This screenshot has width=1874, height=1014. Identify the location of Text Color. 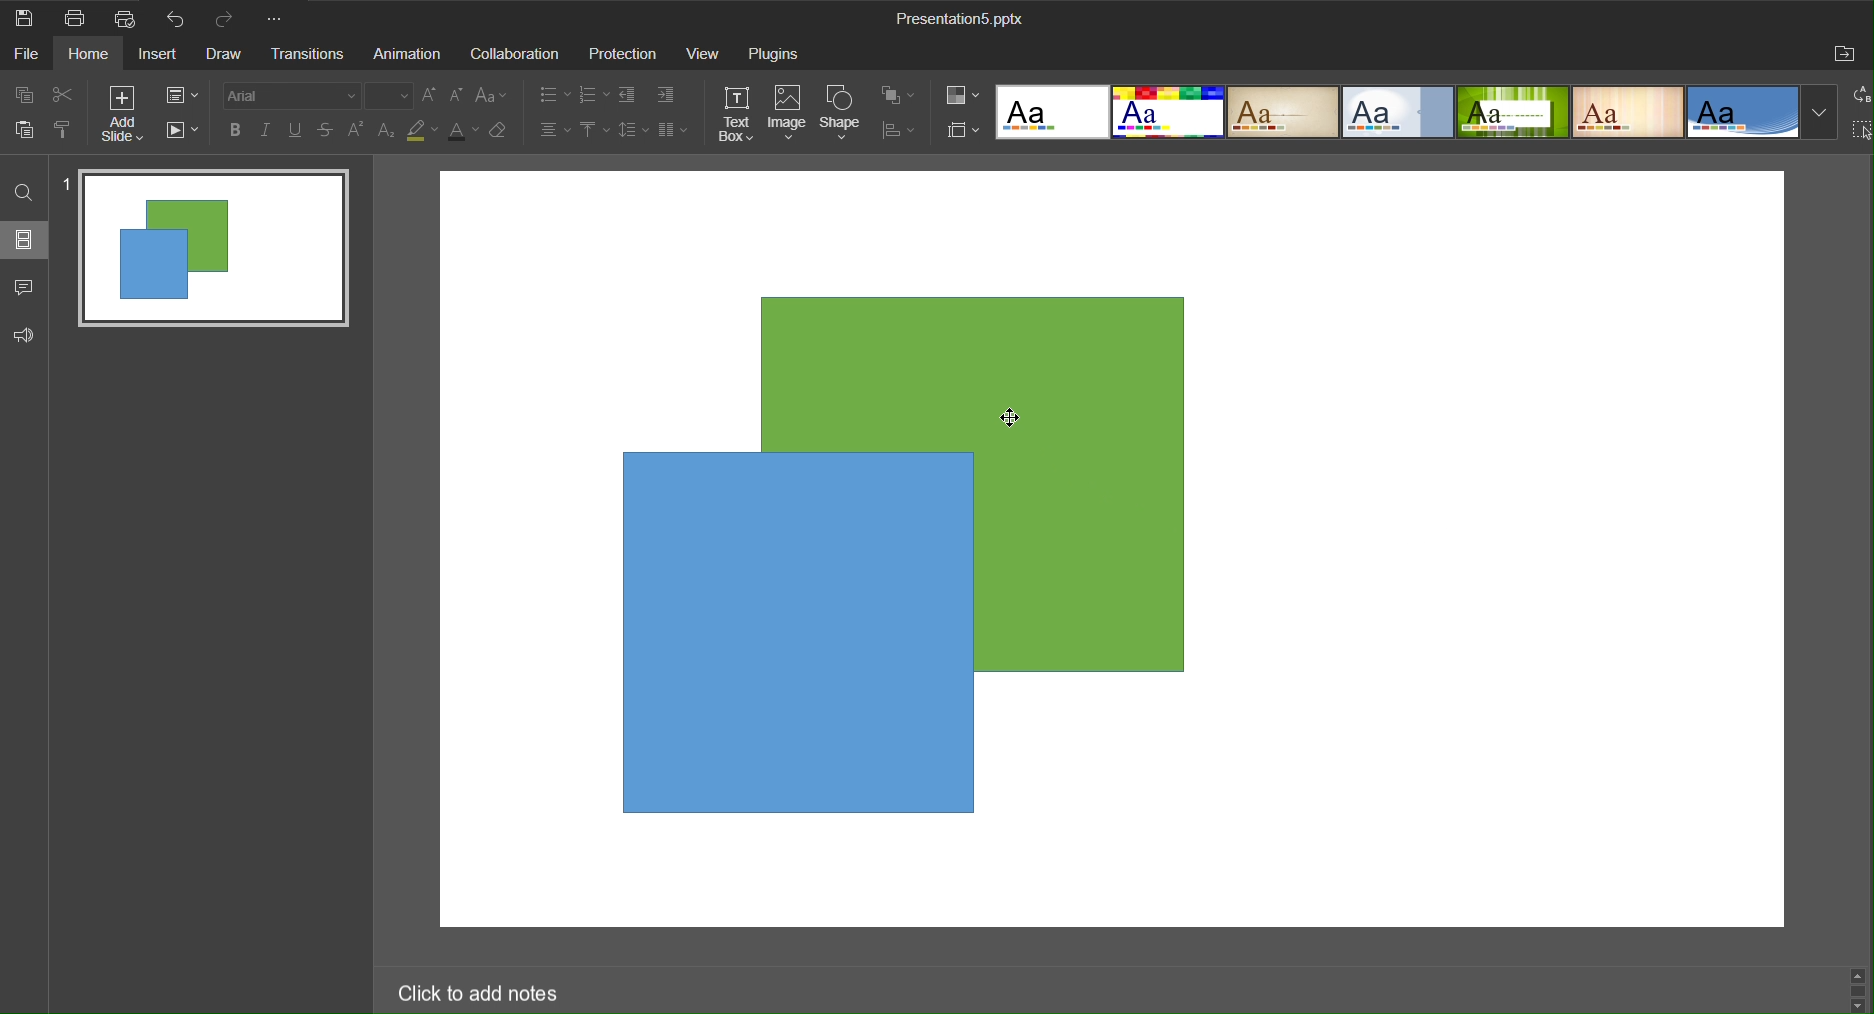
(465, 131).